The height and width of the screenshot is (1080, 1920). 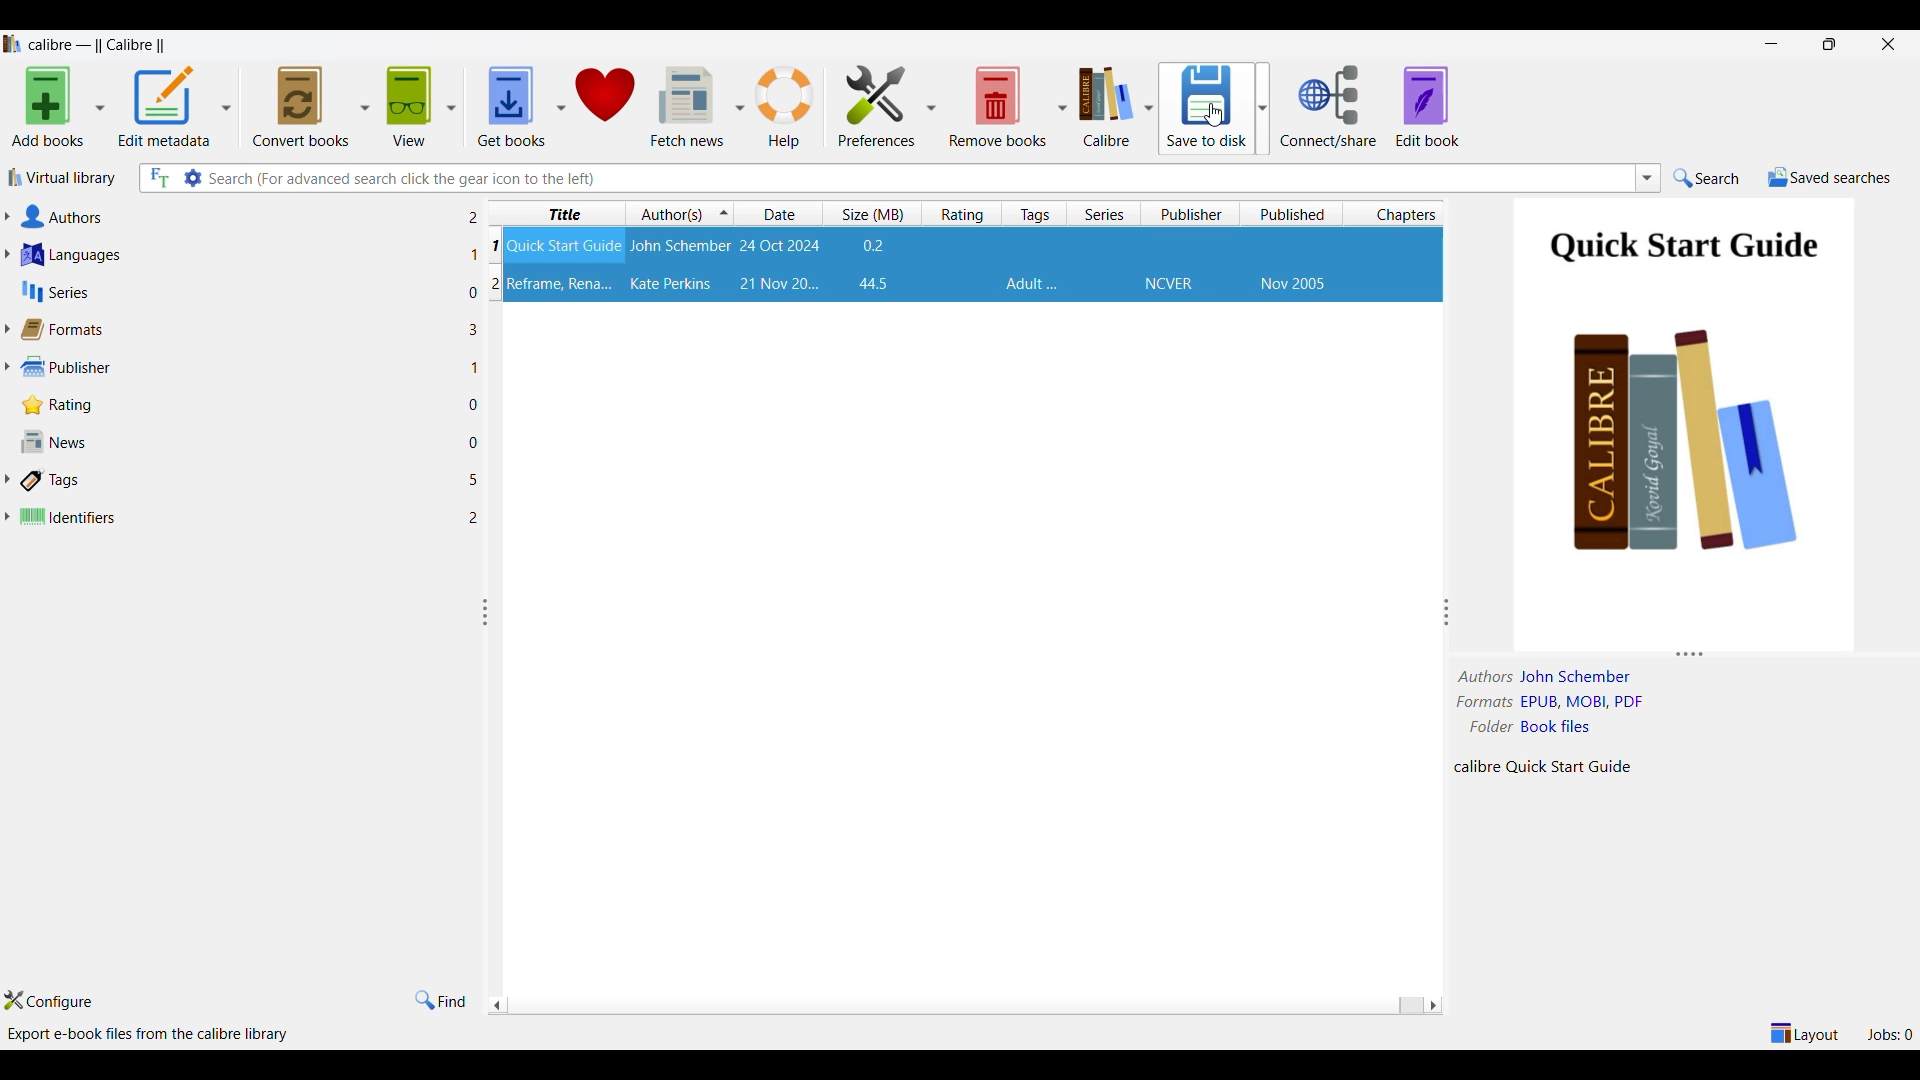 What do you see at coordinates (474, 481) in the screenshot?
I see `5` at bounding box center [474, 481].